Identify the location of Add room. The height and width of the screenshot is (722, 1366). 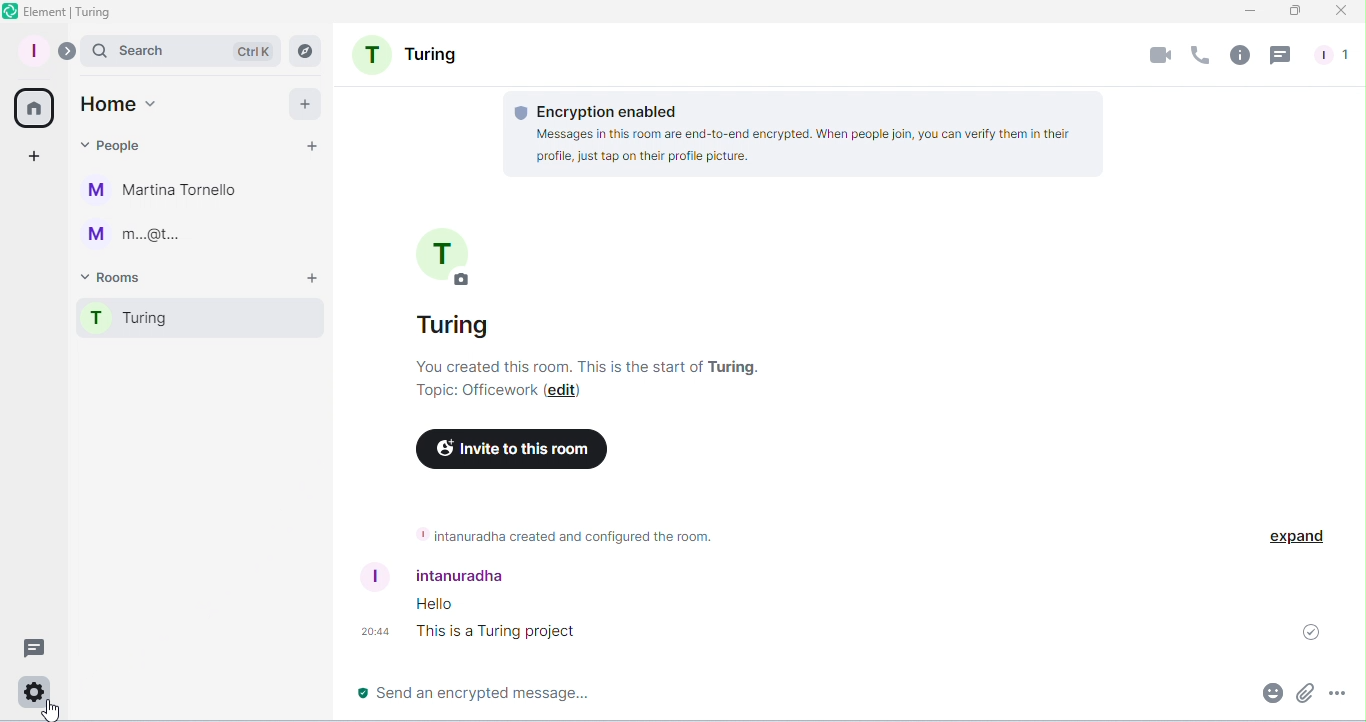
(309, 281).